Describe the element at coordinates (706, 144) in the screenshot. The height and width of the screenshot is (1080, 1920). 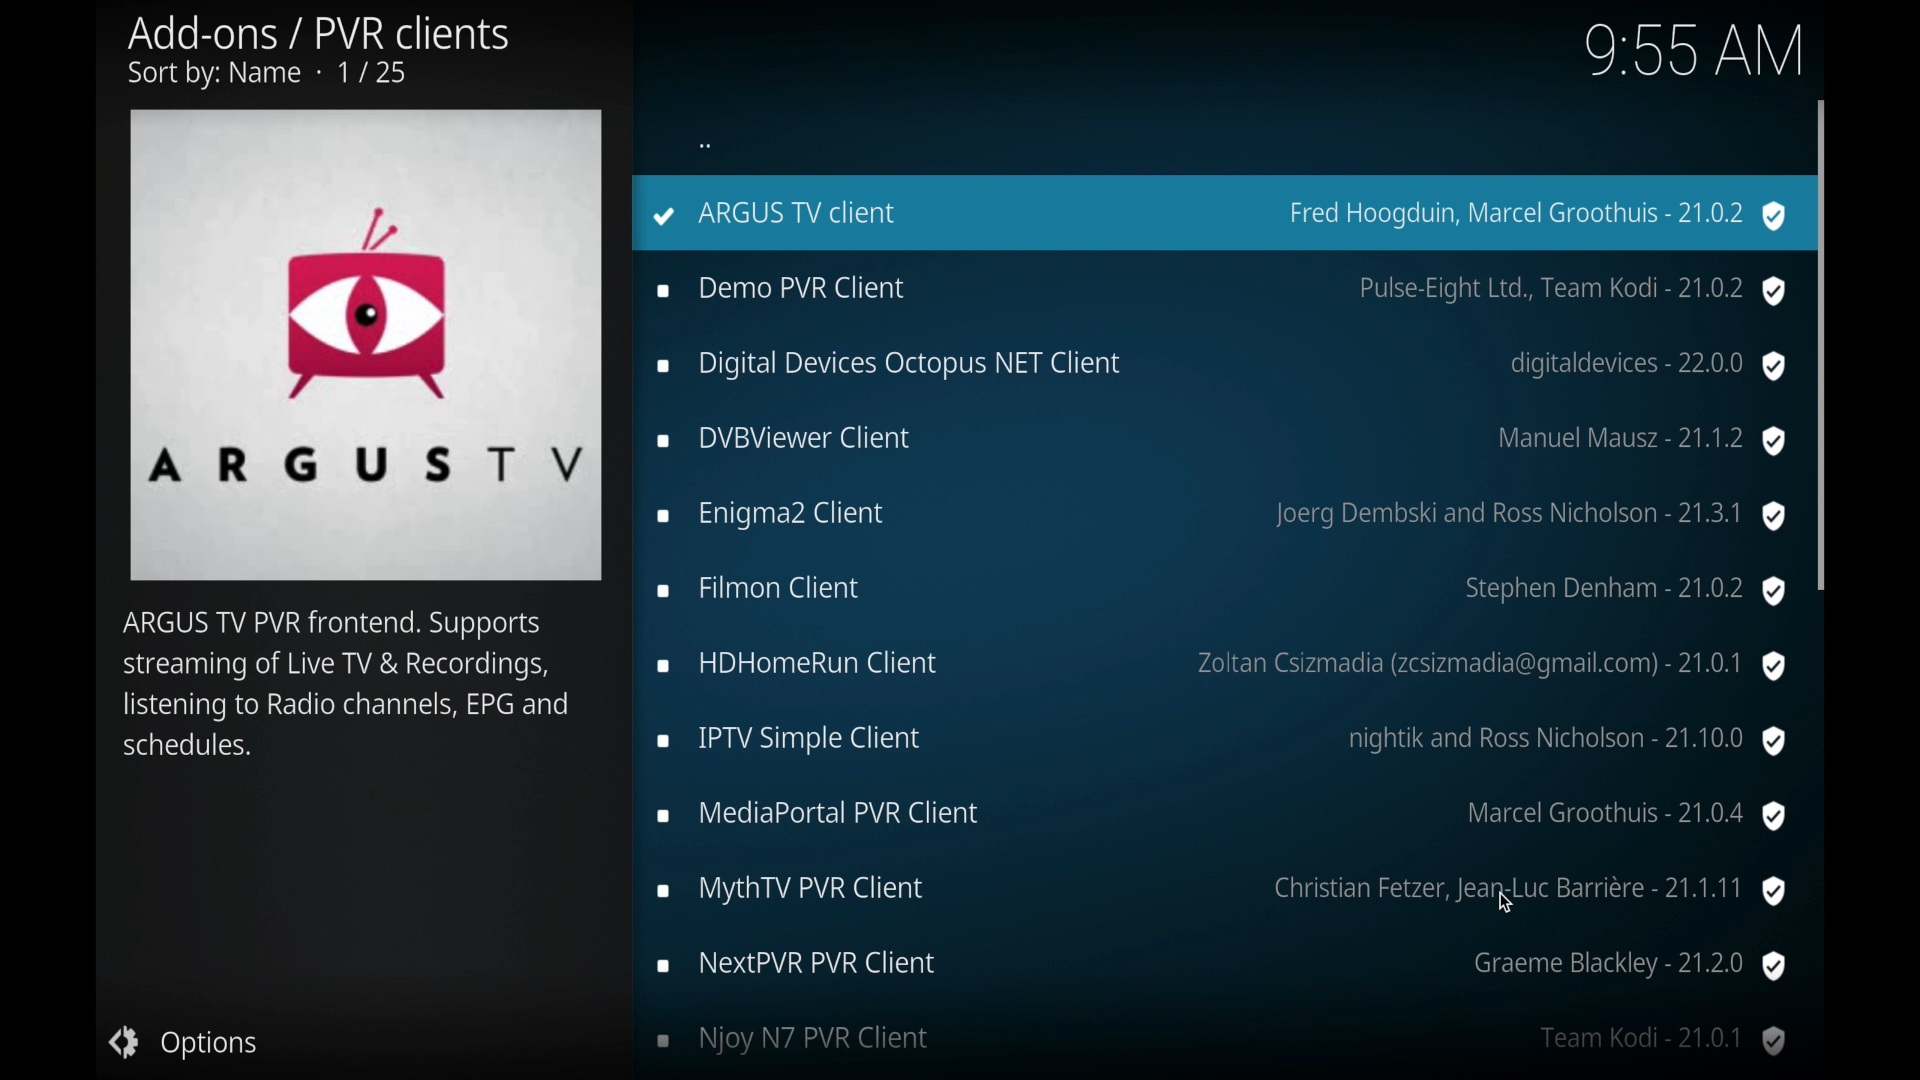
I see `dot icon` at that location.